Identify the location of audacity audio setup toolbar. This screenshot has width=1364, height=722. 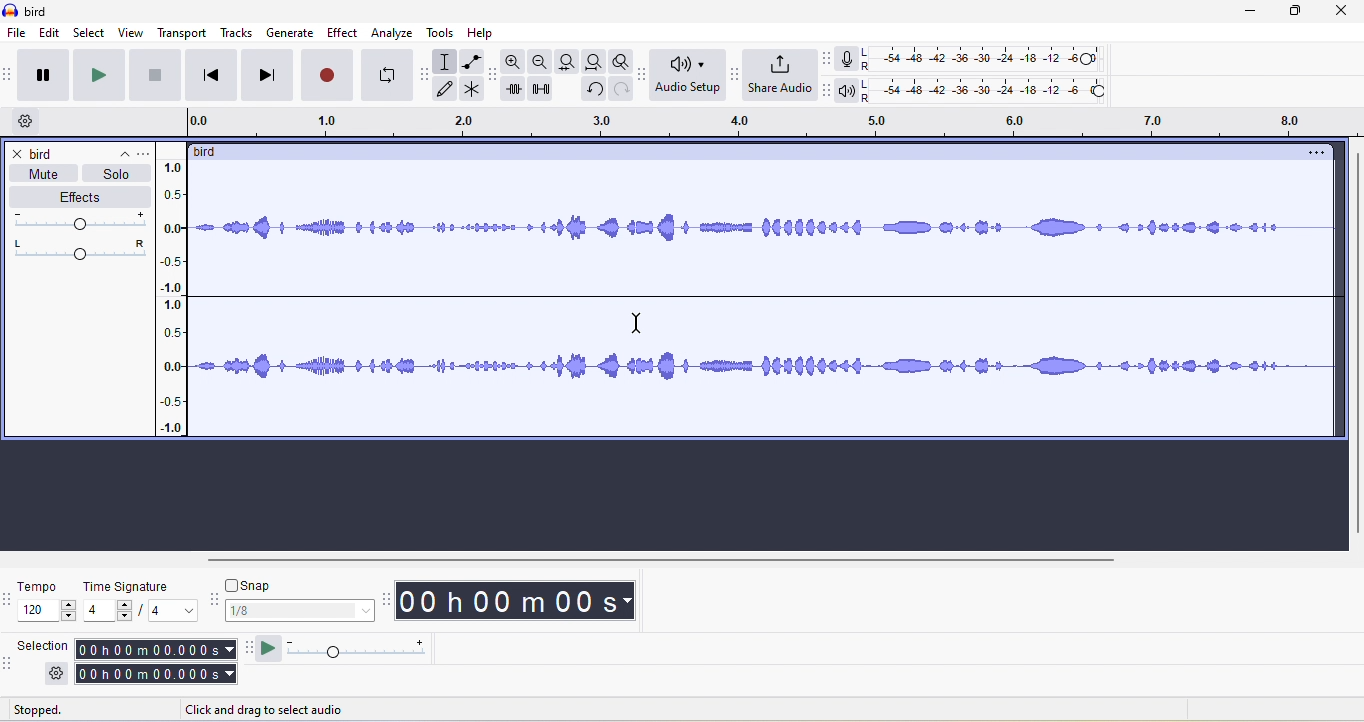
(640, 75).